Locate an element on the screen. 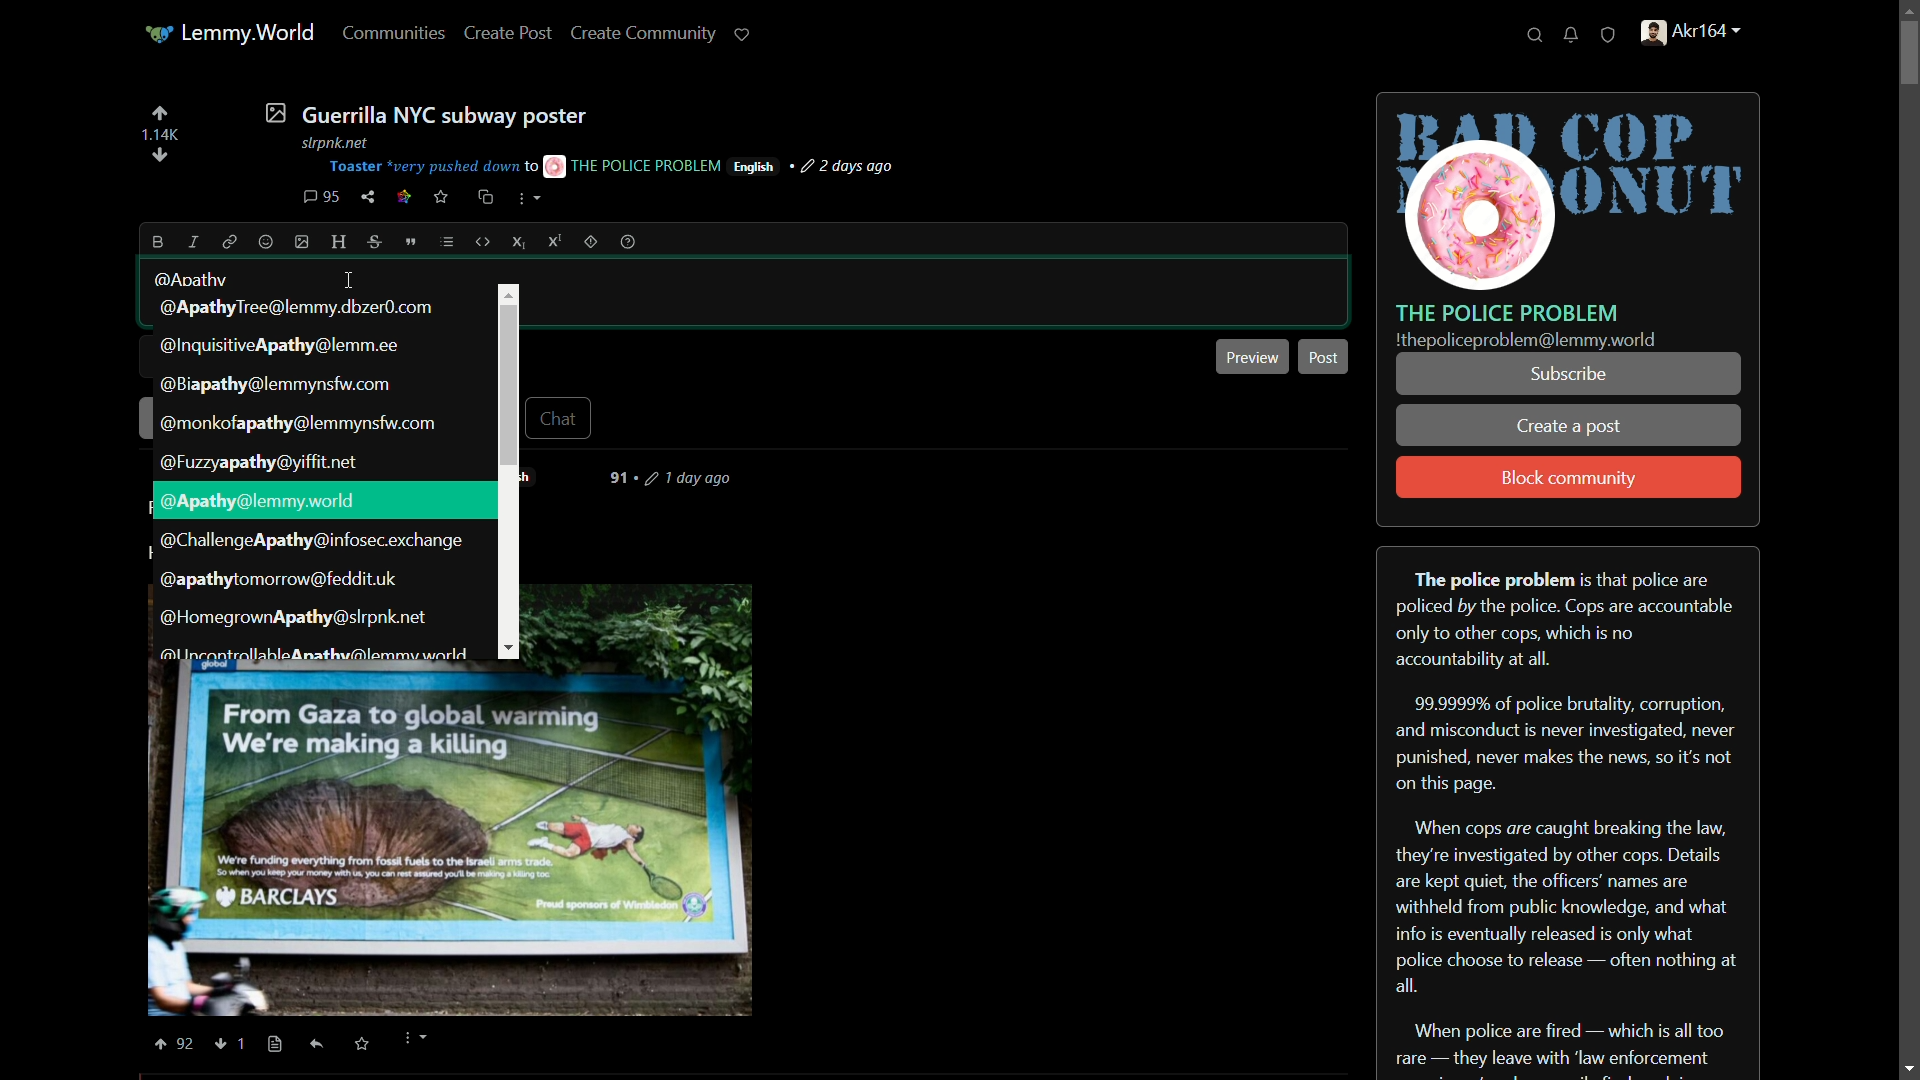 This screenshot has width=1920, height=1080. scroll up is located at coordinates (1902, 12).